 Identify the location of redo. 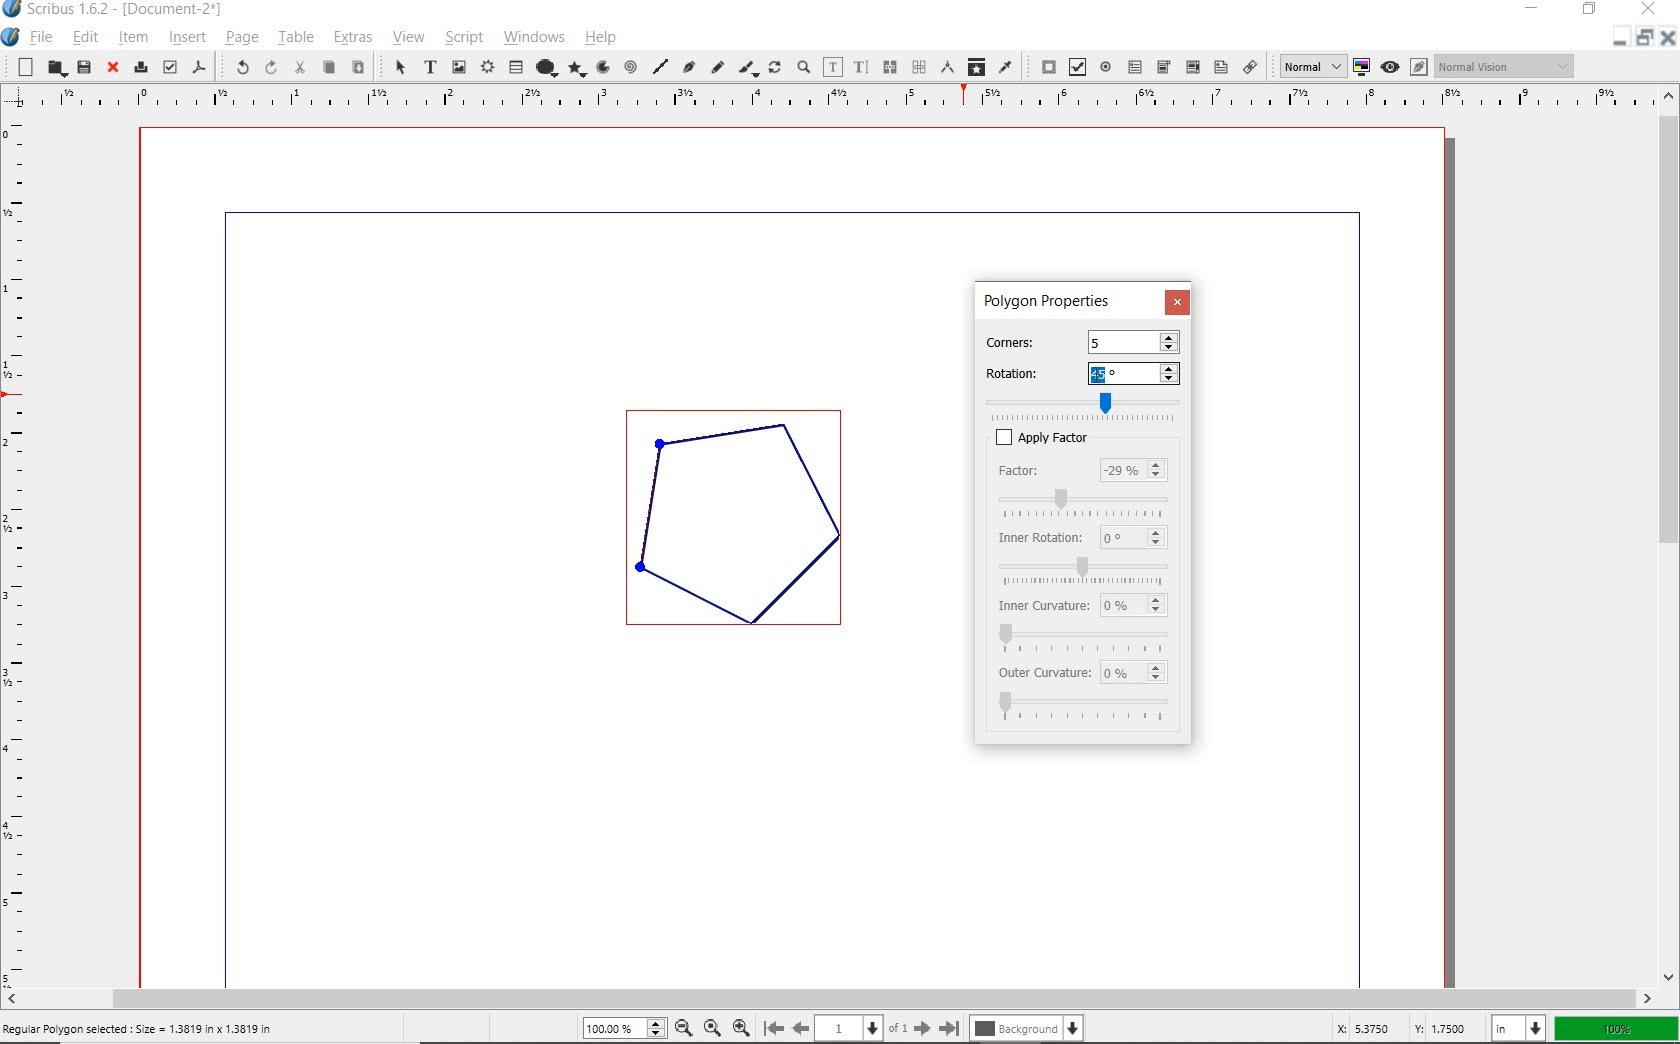
(270, 68).